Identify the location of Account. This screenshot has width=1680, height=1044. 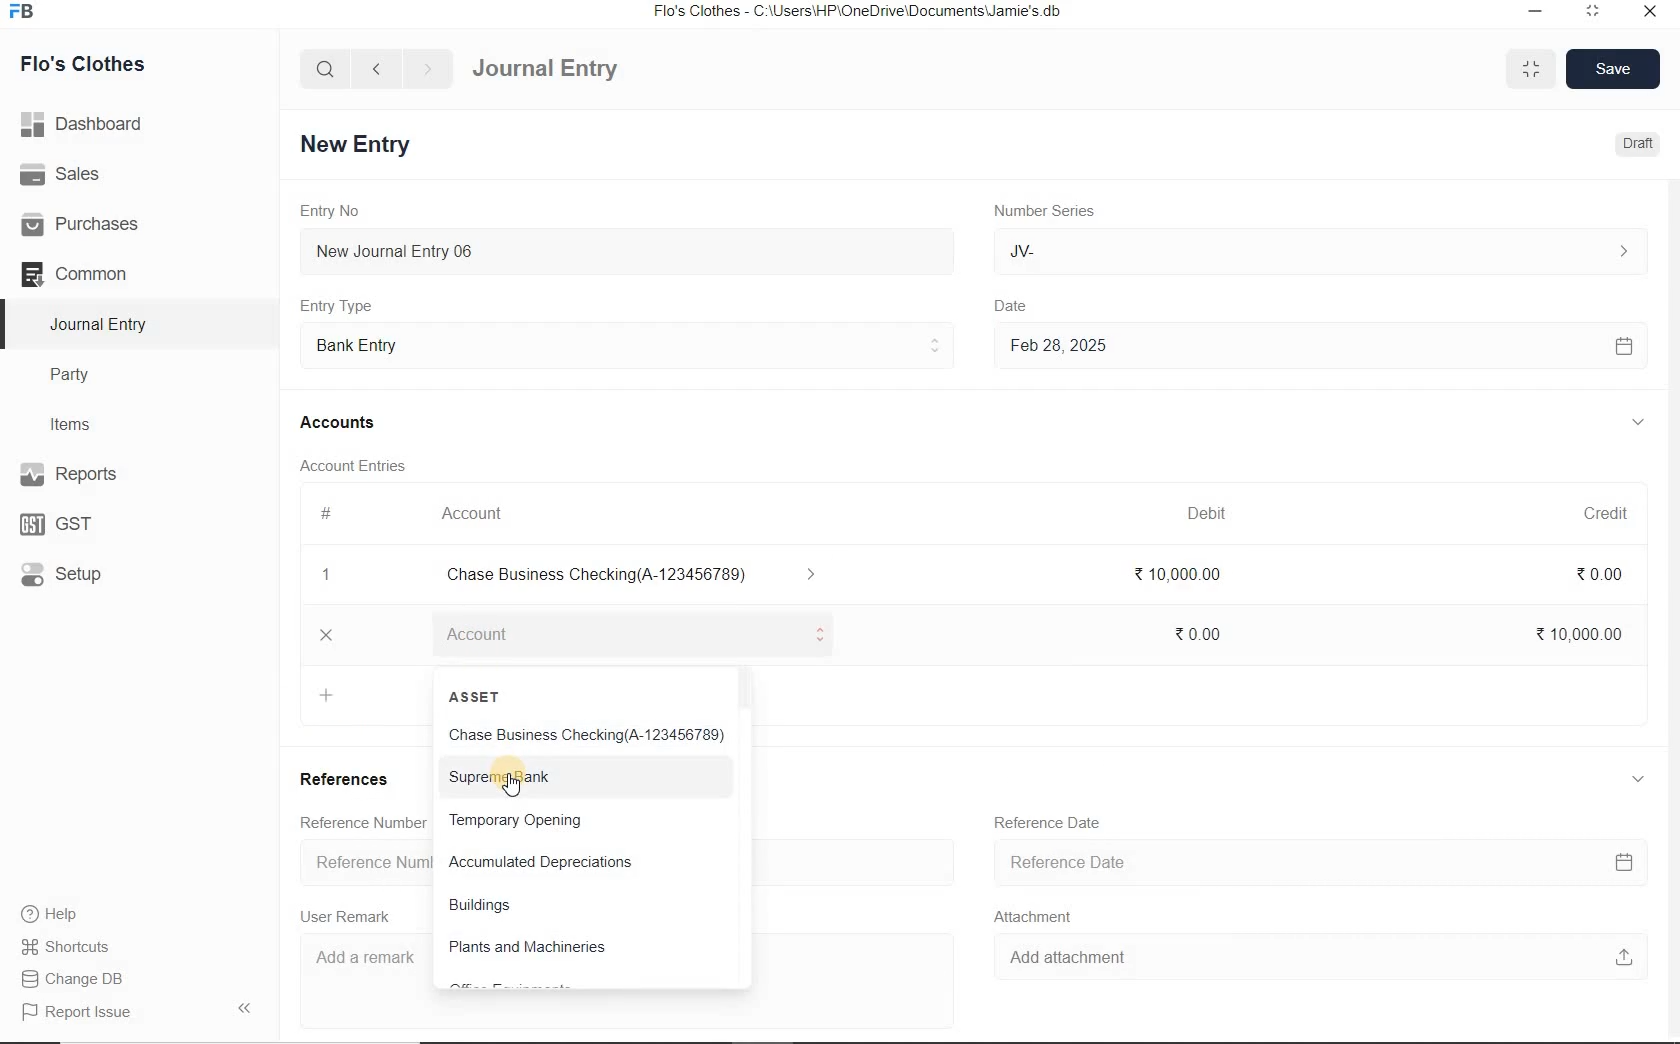
(479, 514).